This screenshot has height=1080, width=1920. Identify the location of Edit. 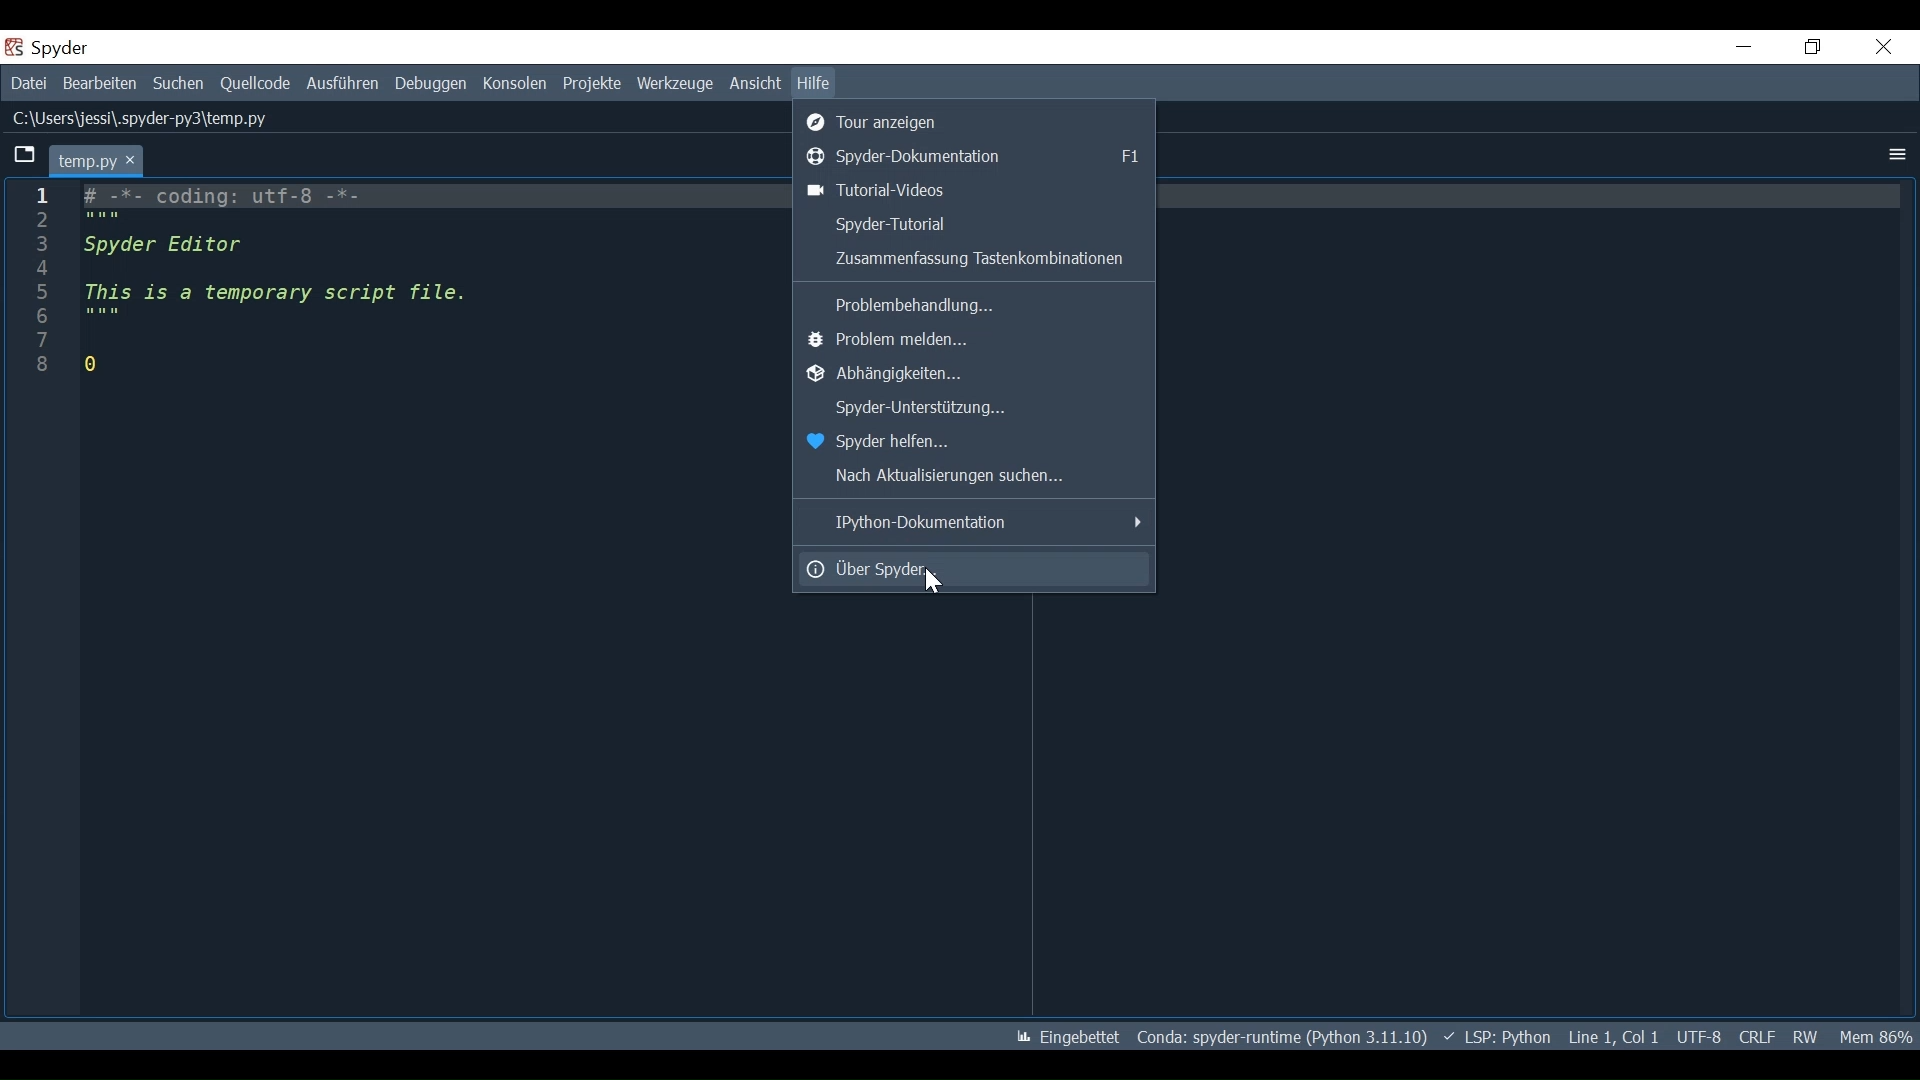
(99, 83).